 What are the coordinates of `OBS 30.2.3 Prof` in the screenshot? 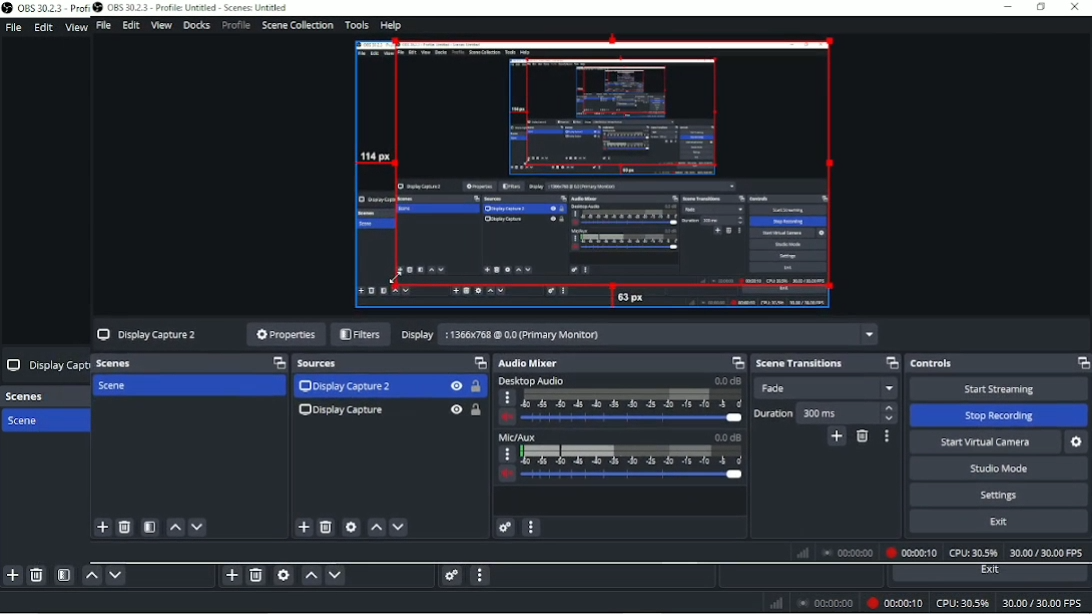 It's located at (45, 9).